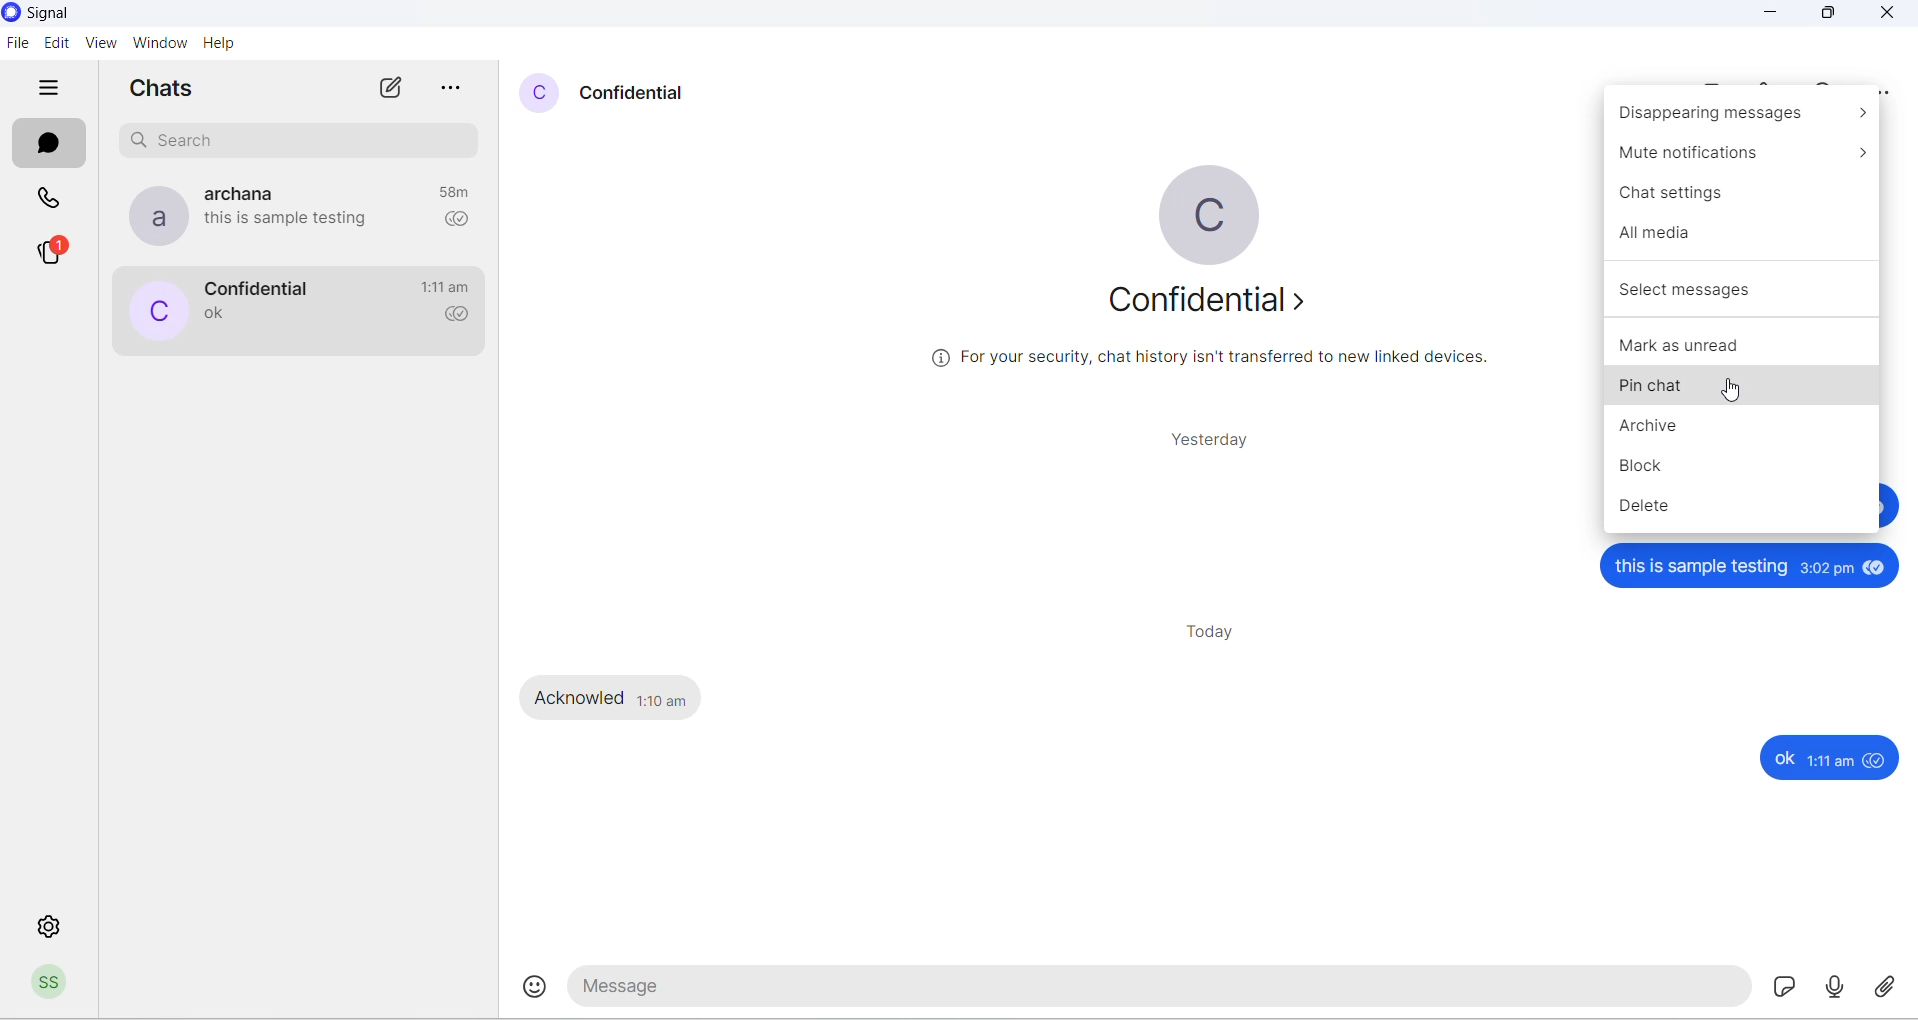  I want to click on new chat, so click(388, 90).